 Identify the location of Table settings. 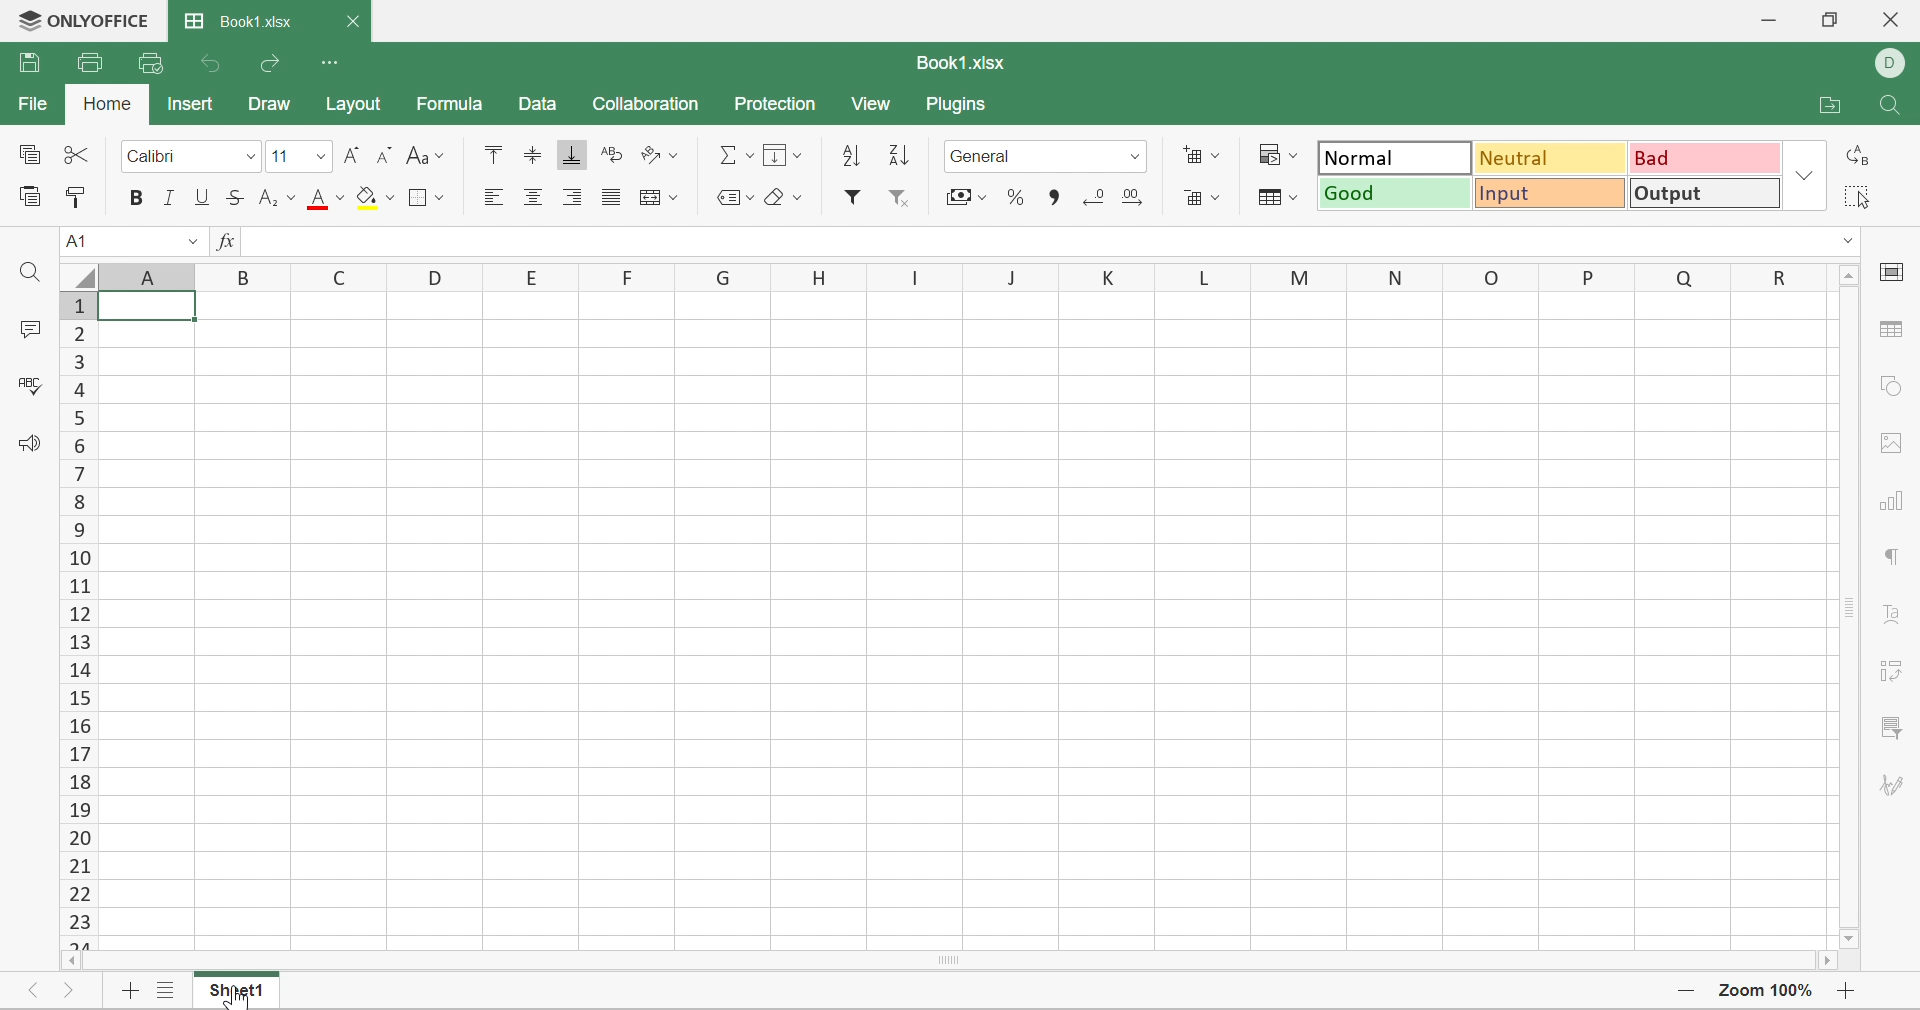
(1896, 331).